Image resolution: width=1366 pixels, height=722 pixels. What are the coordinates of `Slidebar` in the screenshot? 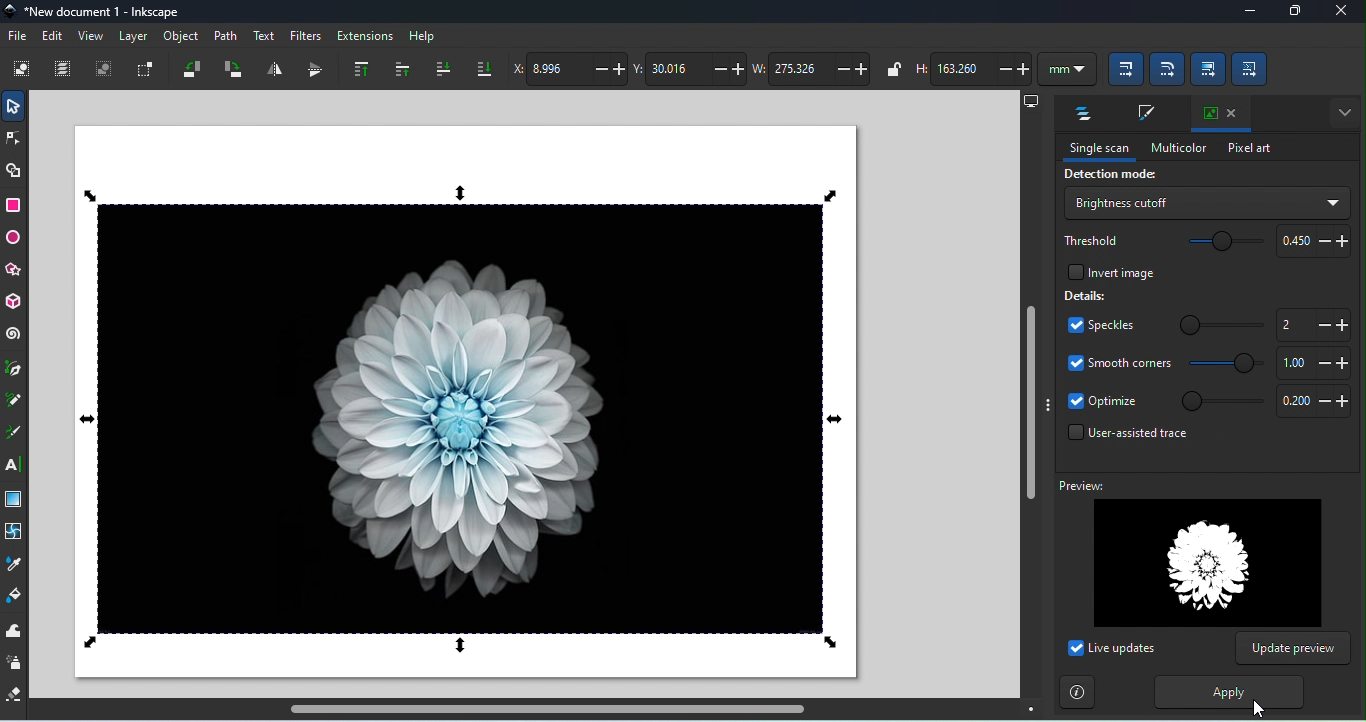 It's located at (1222, 367).